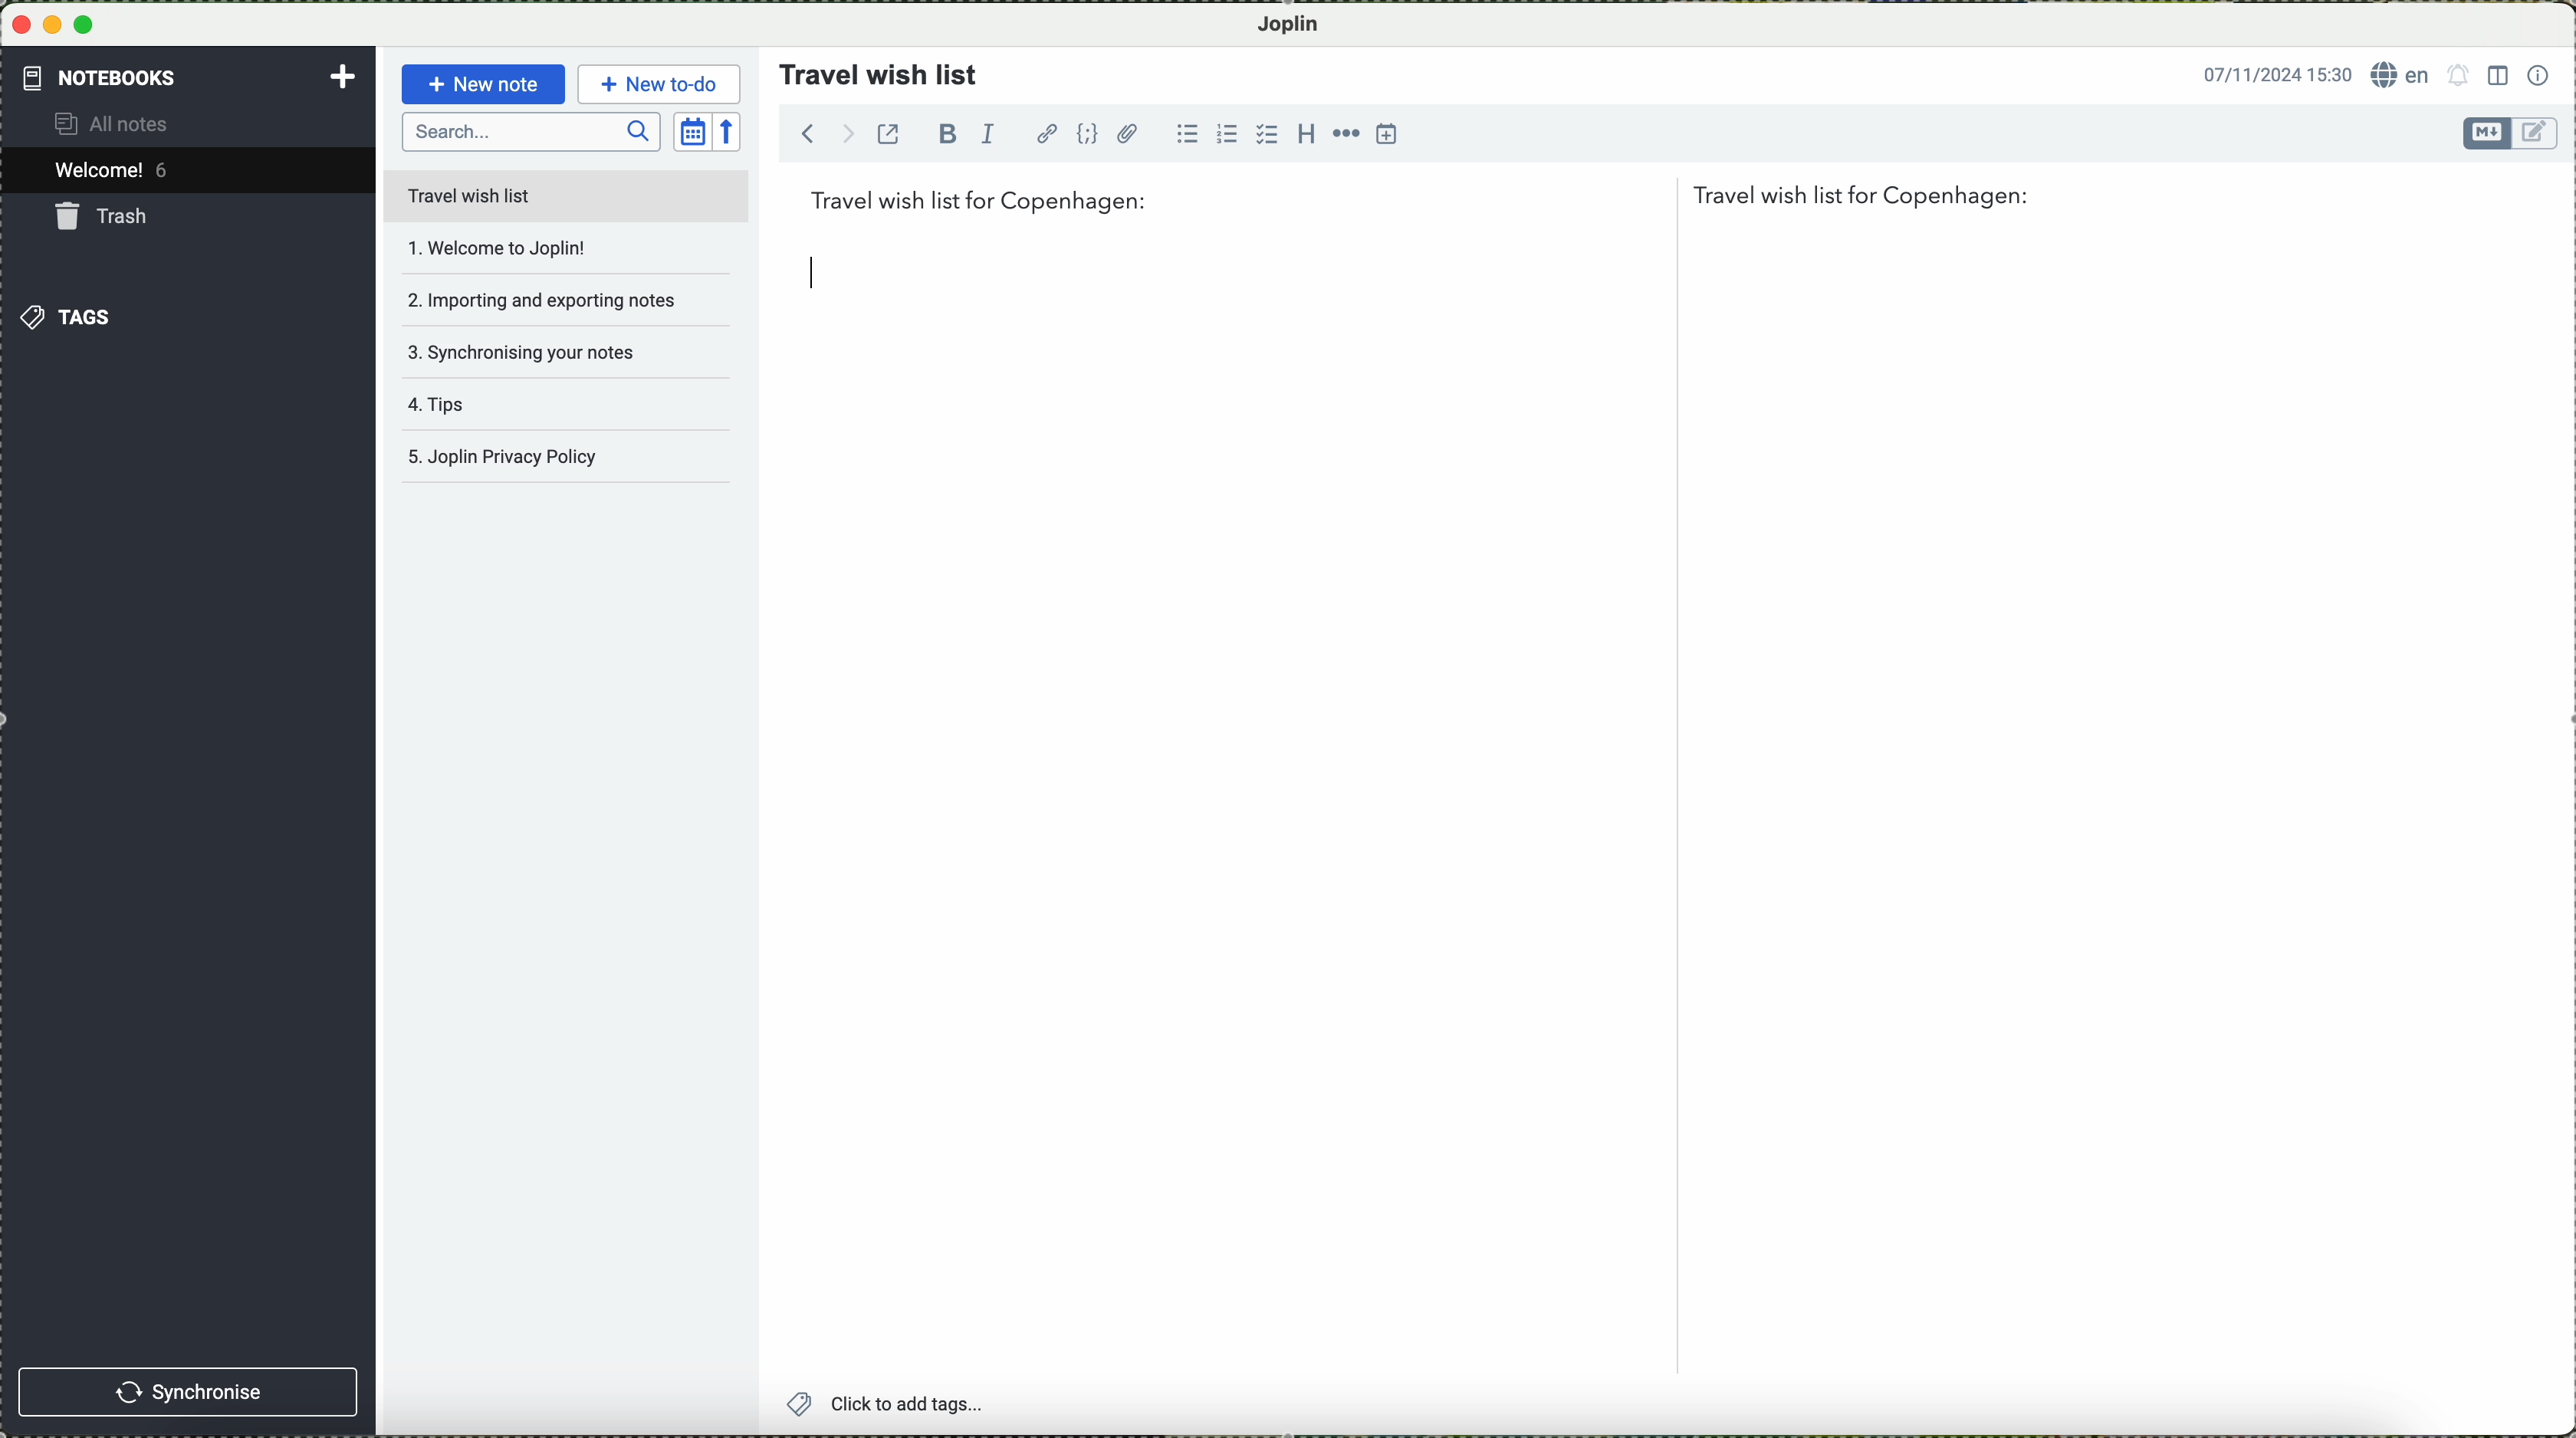 The width and height of the screenshot is (2576, 1438). What do you see at coordinates (691, 130) in the screenshot?
I see `toggle sort order field` at bounding box center [691, 130].